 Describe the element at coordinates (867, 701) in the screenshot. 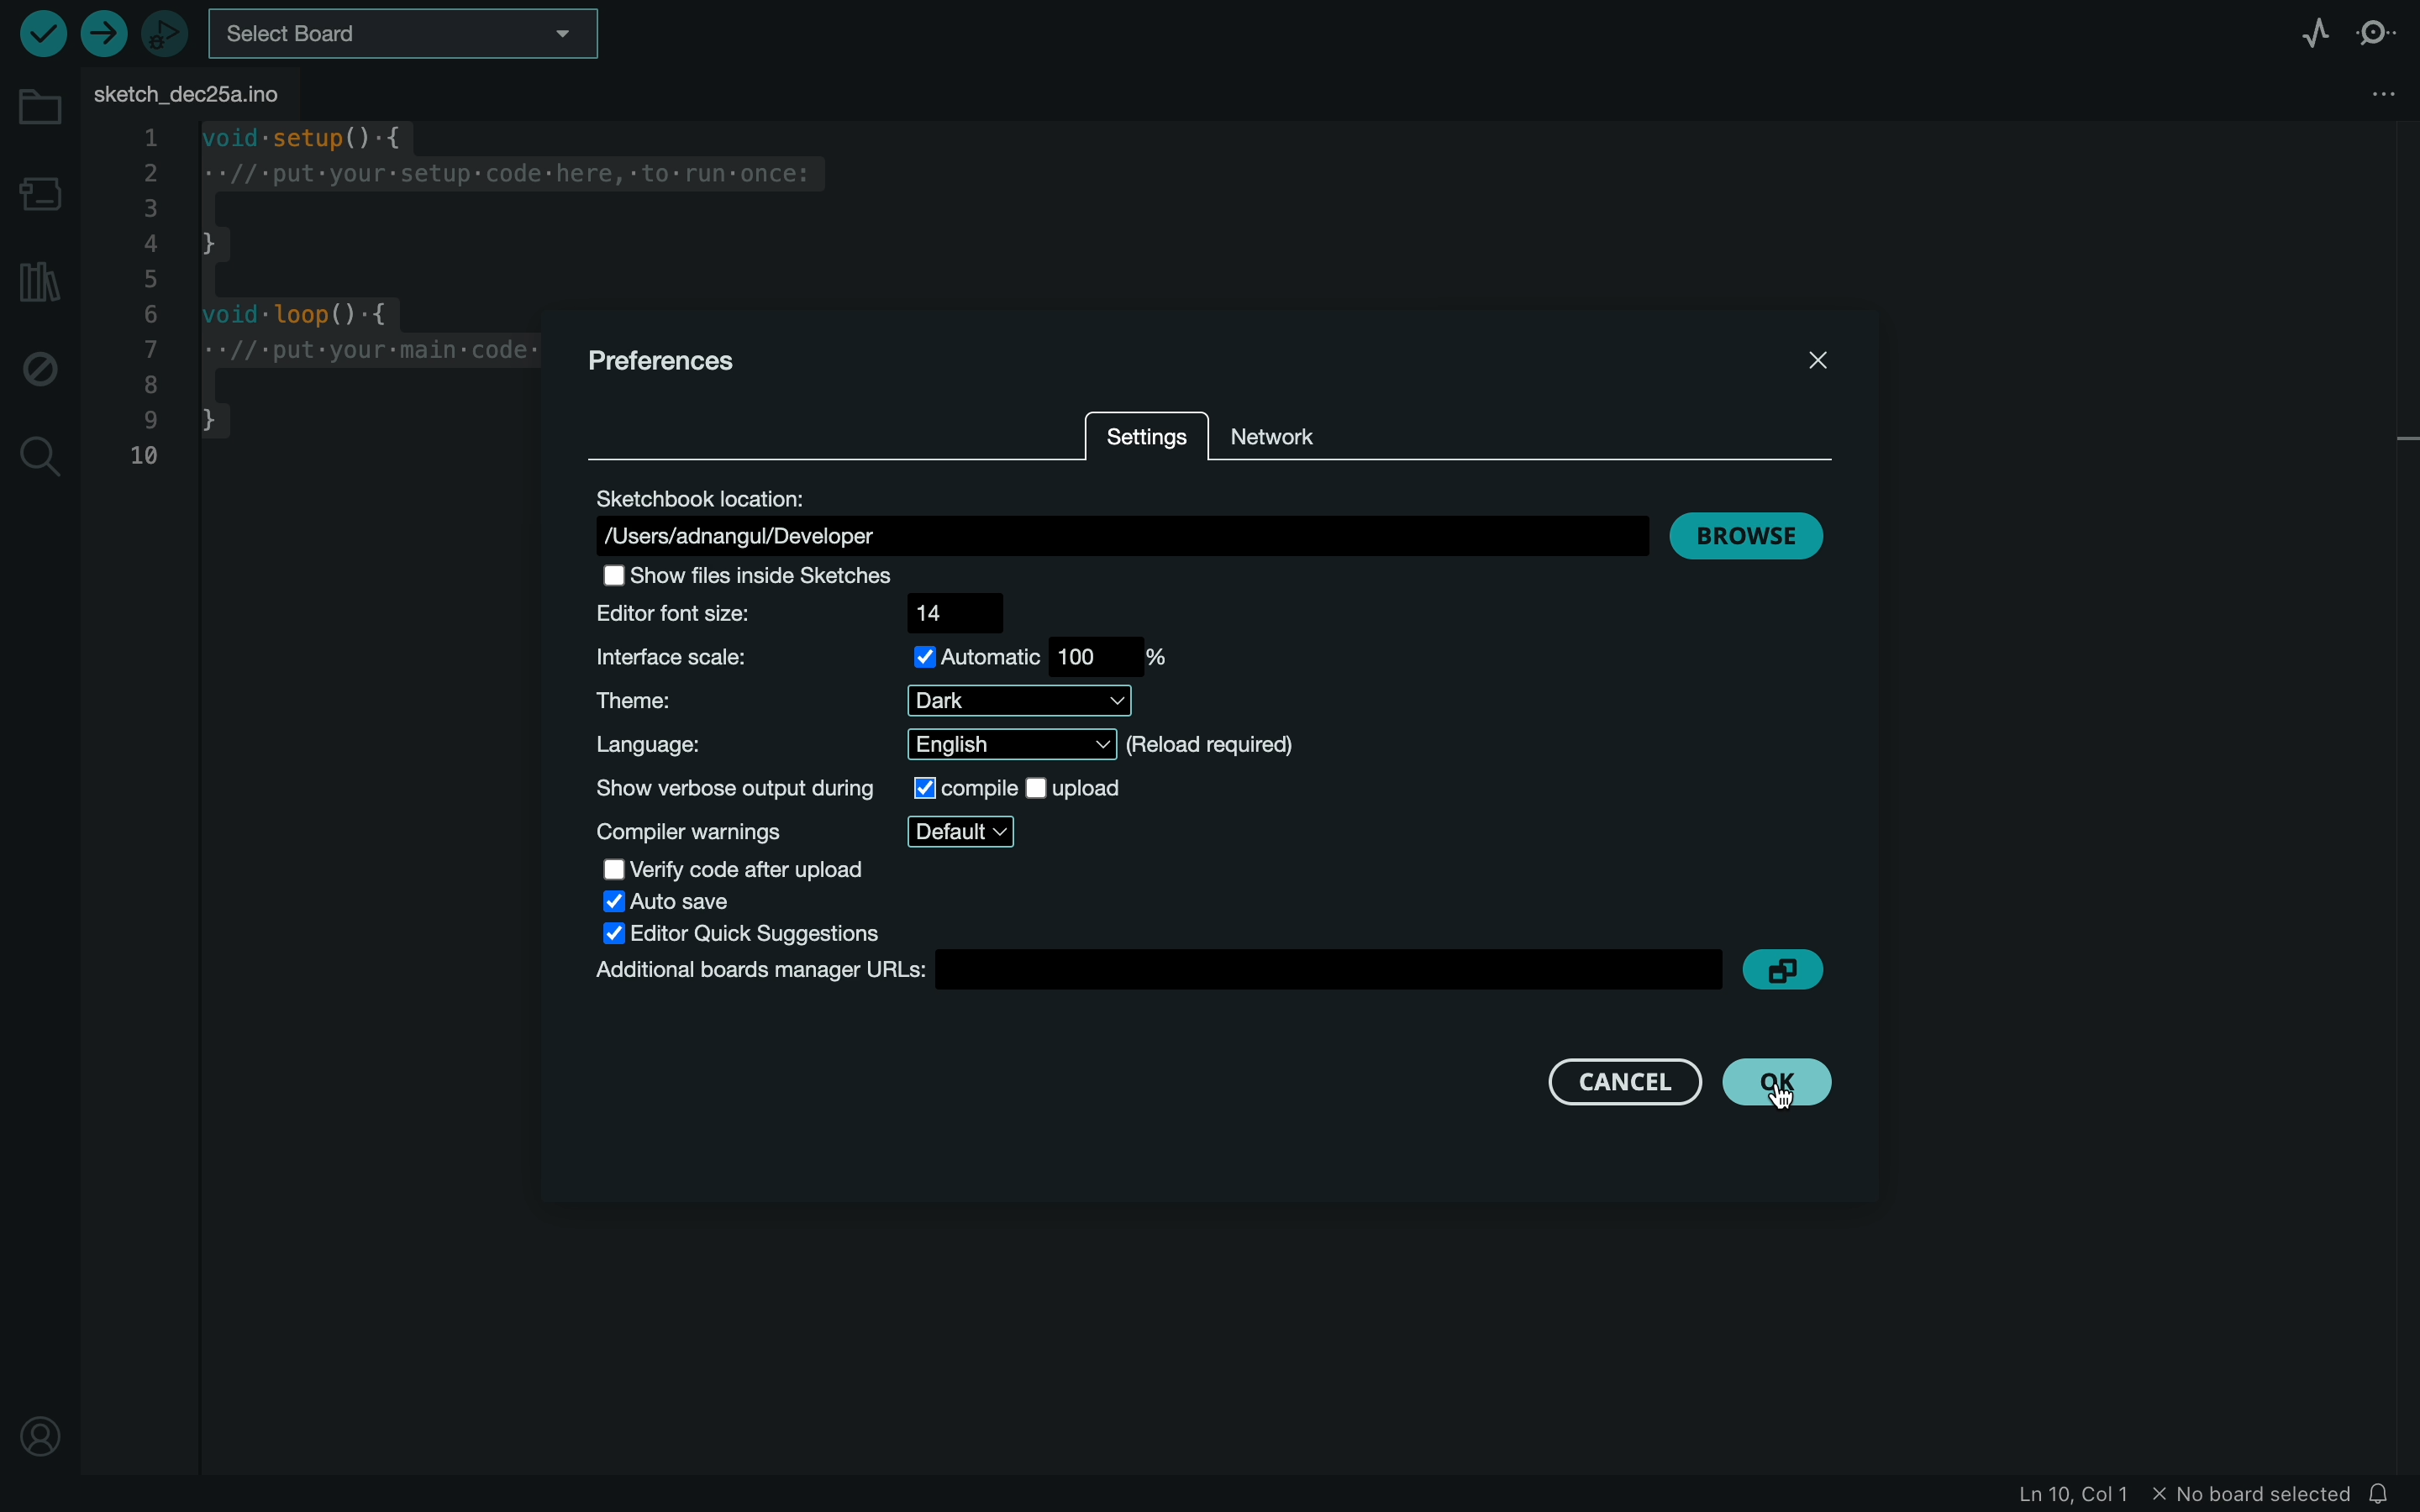

I see `theme` at that location.